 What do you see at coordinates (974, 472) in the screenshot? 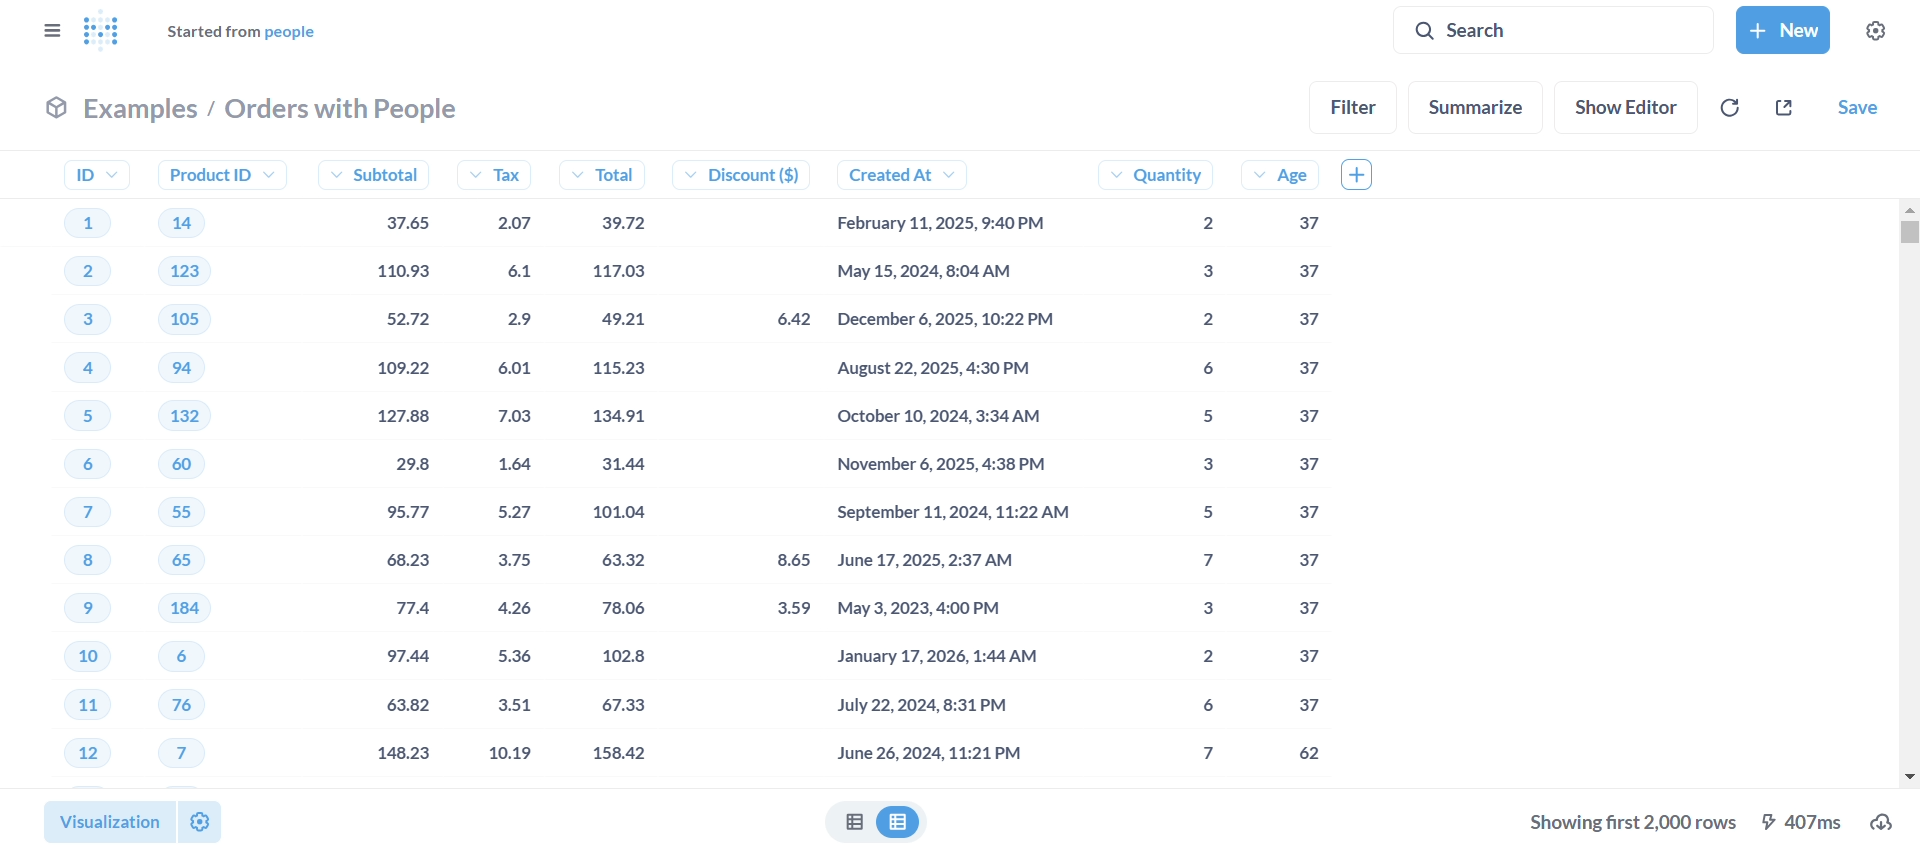
I see `created at` at bounding box center [974, 472].